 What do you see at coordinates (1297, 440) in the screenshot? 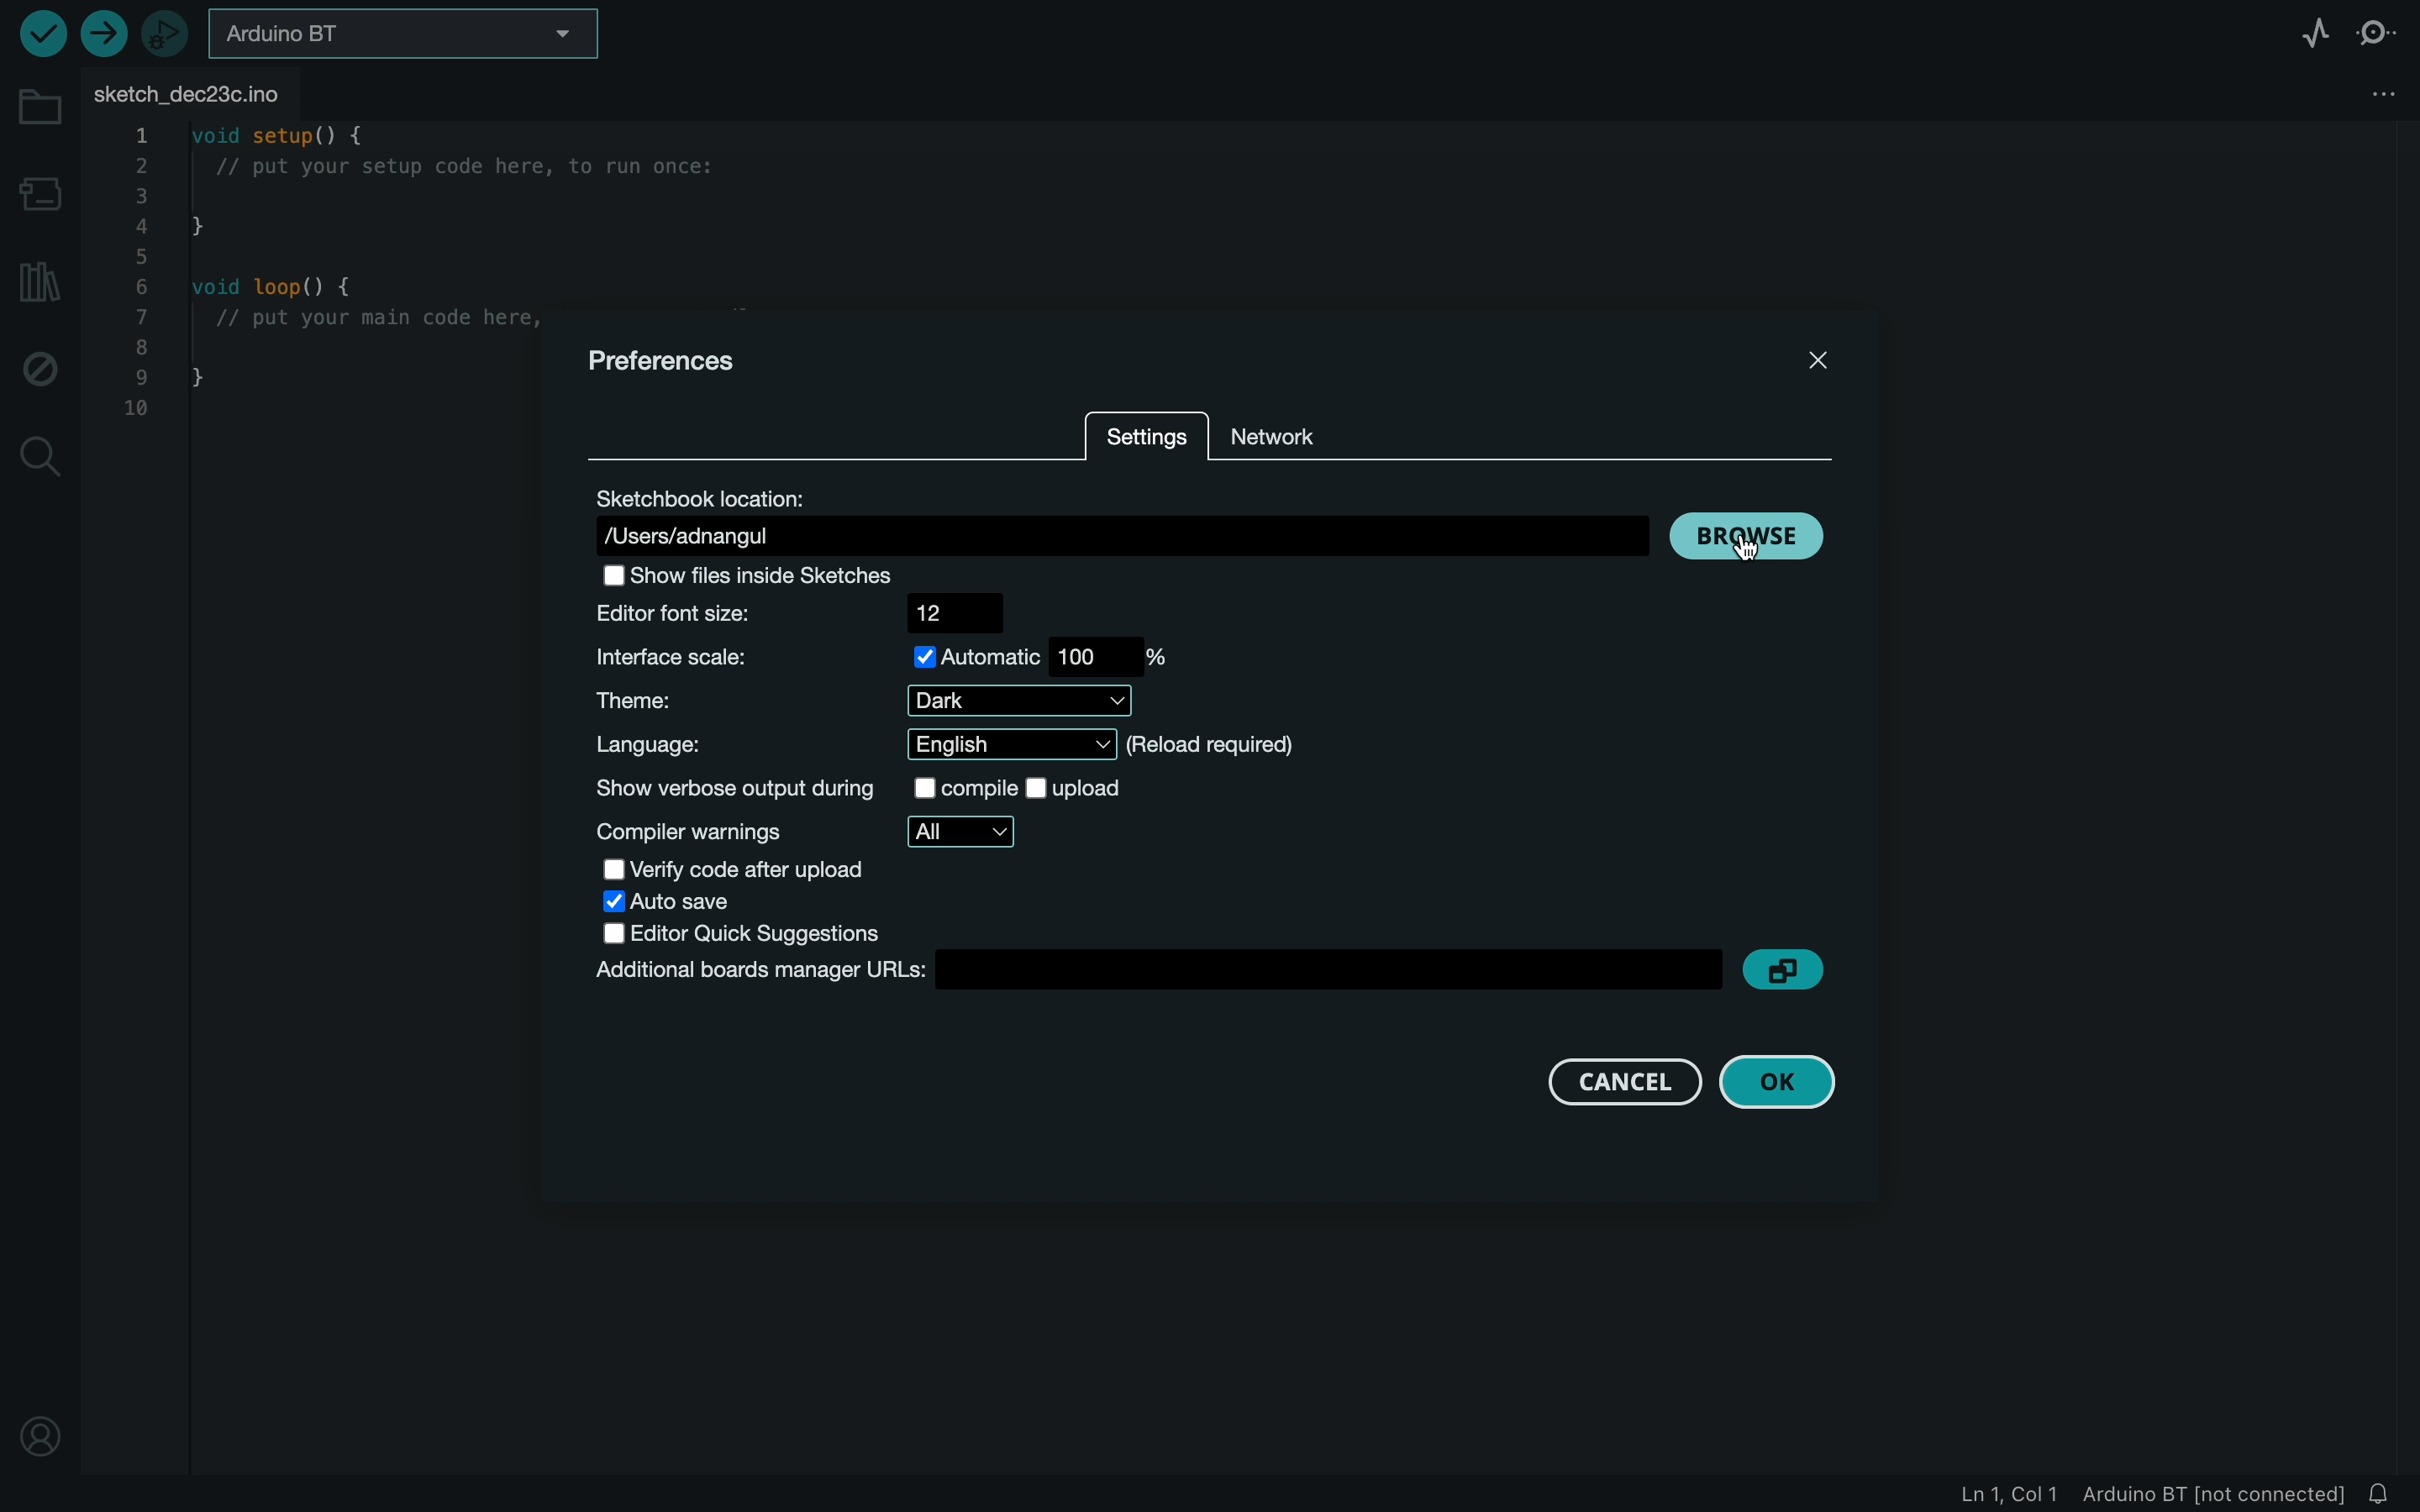
I see `network` at bounding box center [1297, 440].